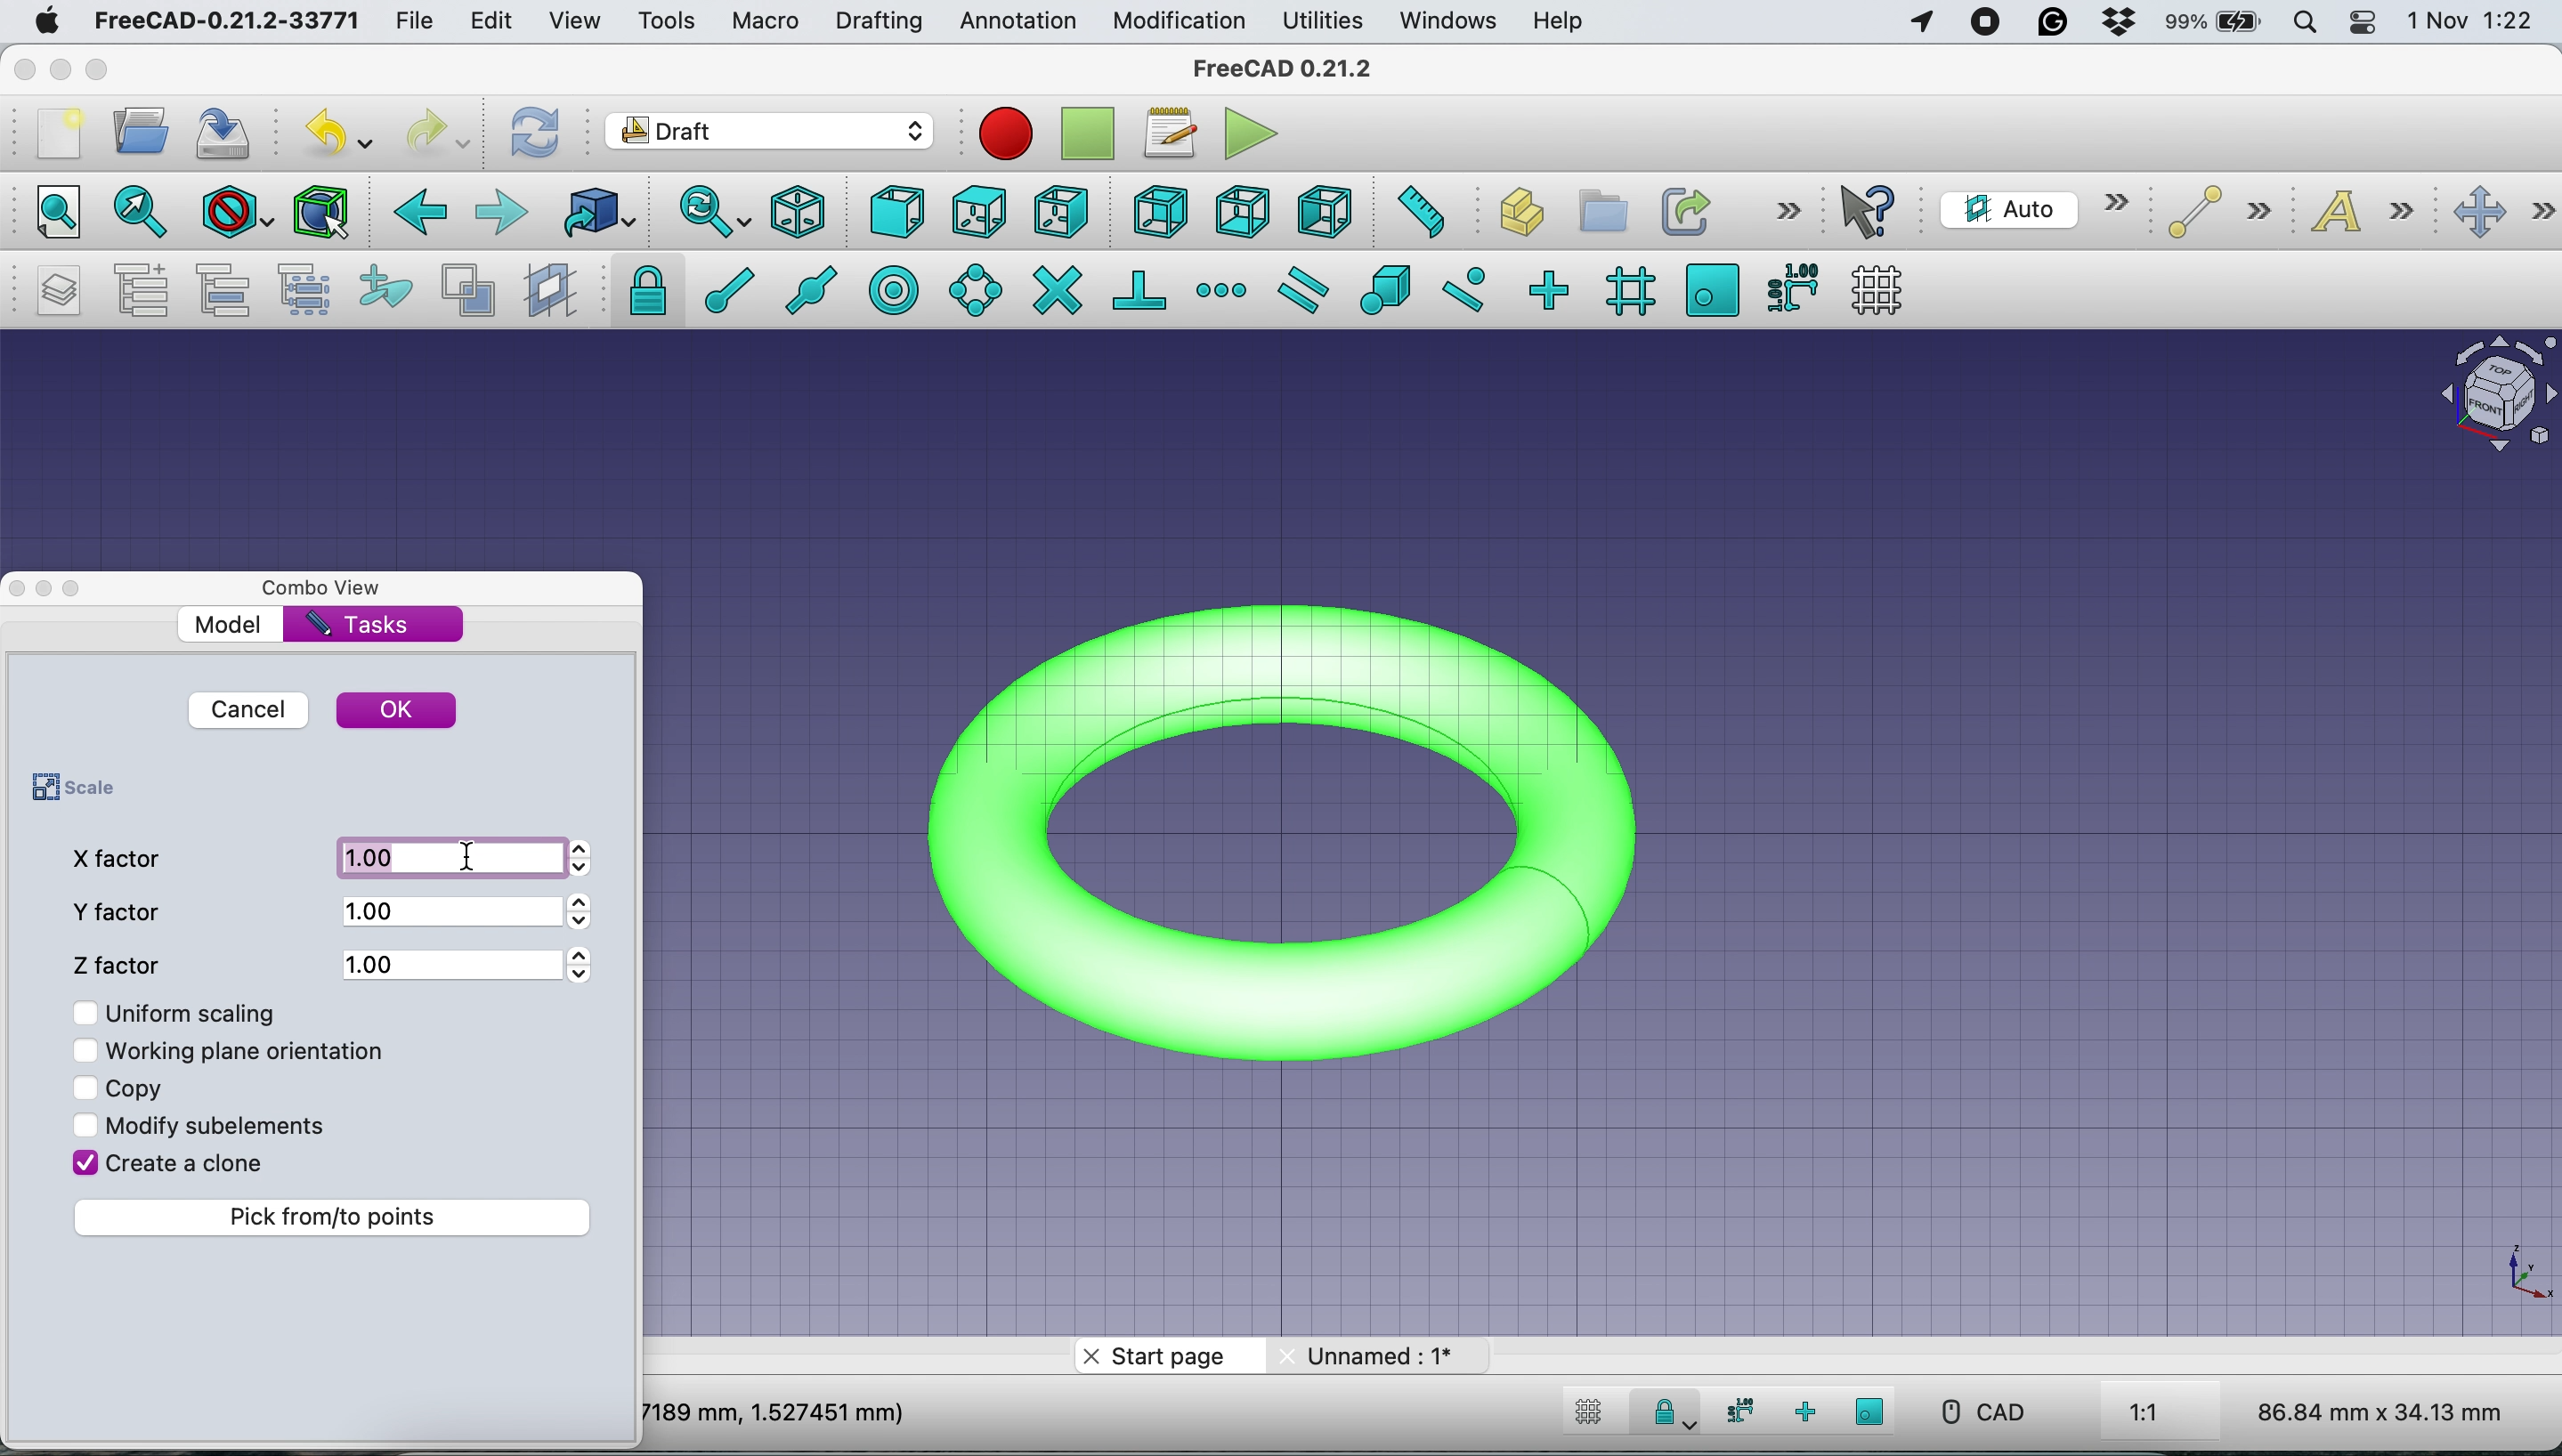 The image size is (2562, 1456). Describe the element at coordinates (495, 22) in the screenshot. I see `edit` at that location.